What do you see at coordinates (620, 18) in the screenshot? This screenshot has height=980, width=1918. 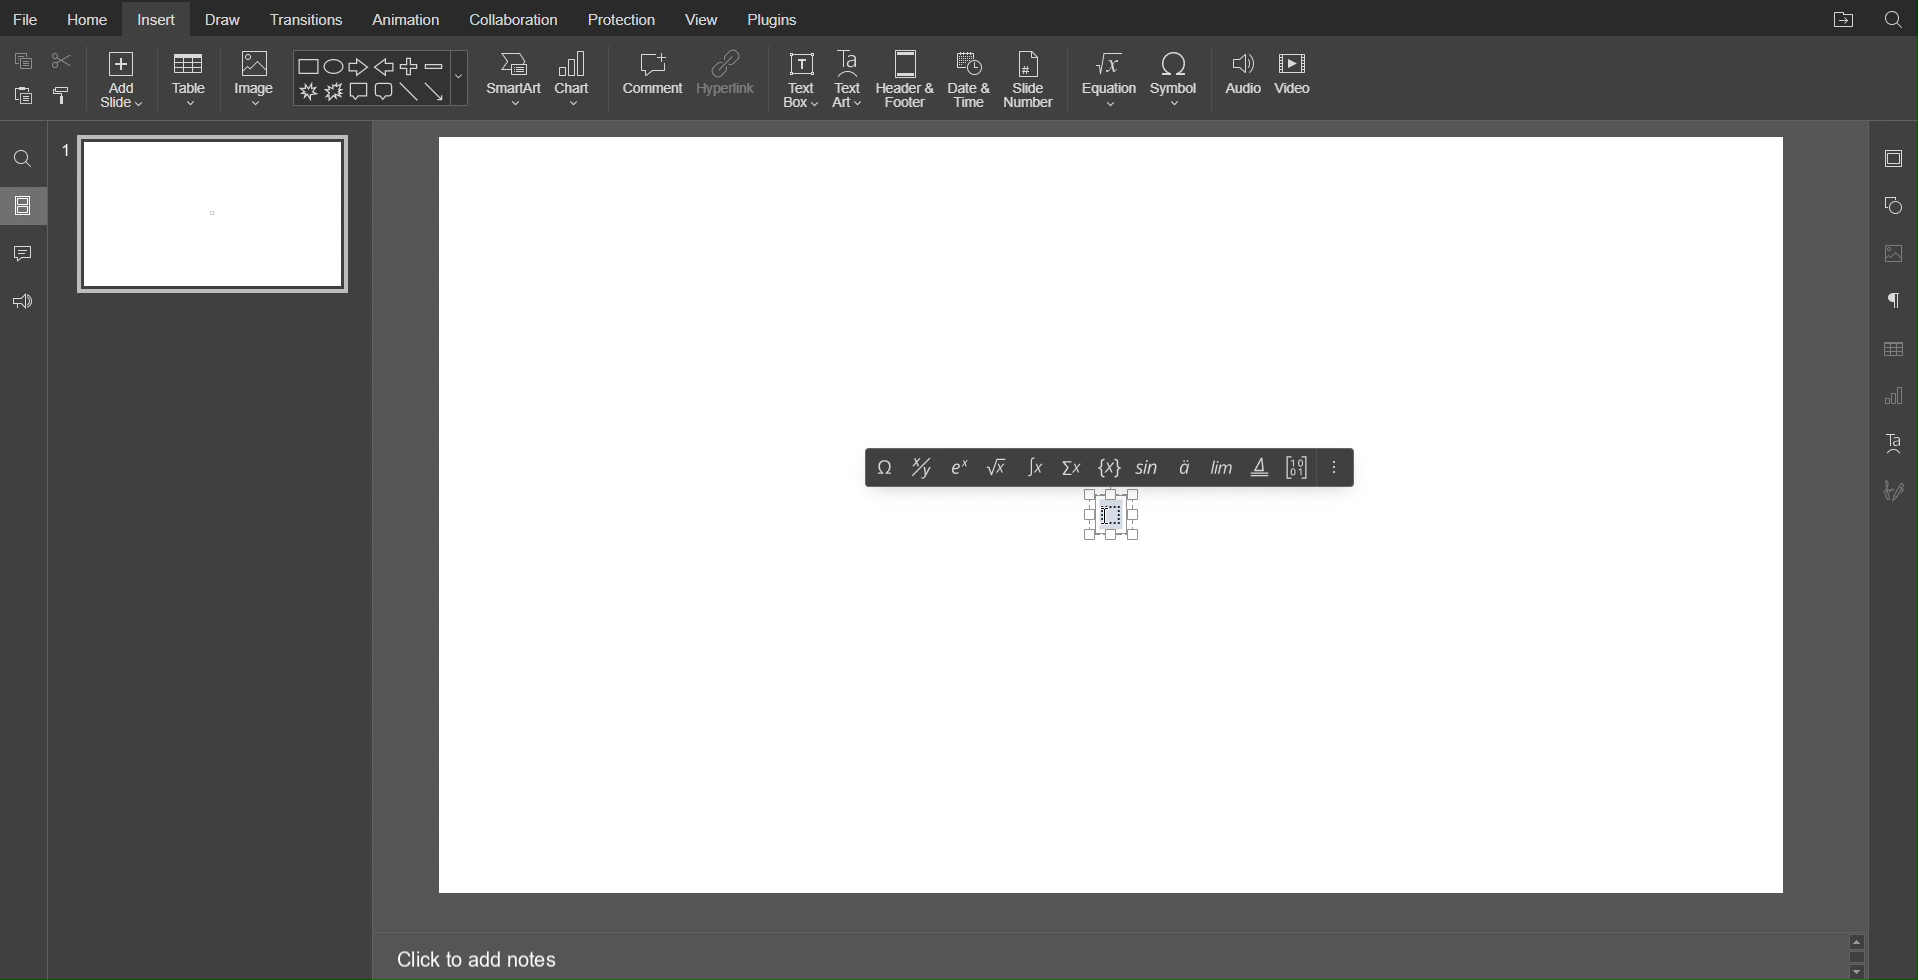 I see `Protection` at bounding box center [620, 18].